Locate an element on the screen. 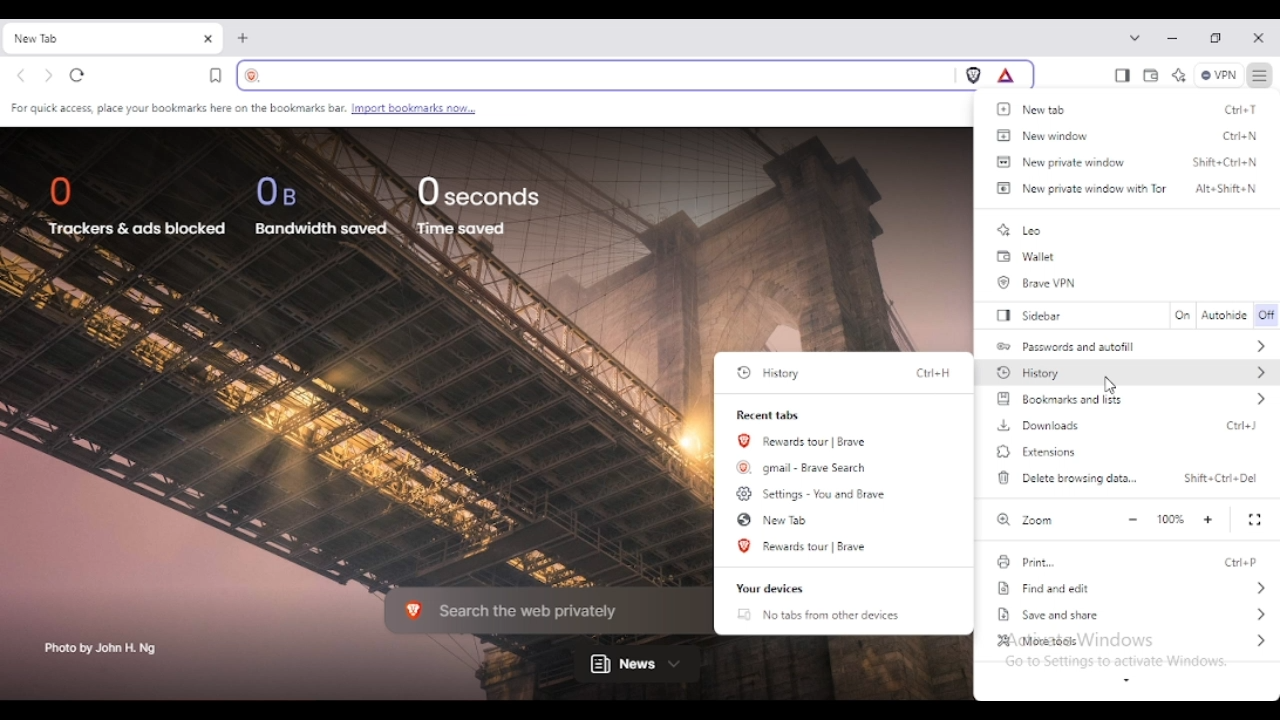 The width and height of the screenshot is (1280, 720). new tab is located at coordinates (1035, 109).